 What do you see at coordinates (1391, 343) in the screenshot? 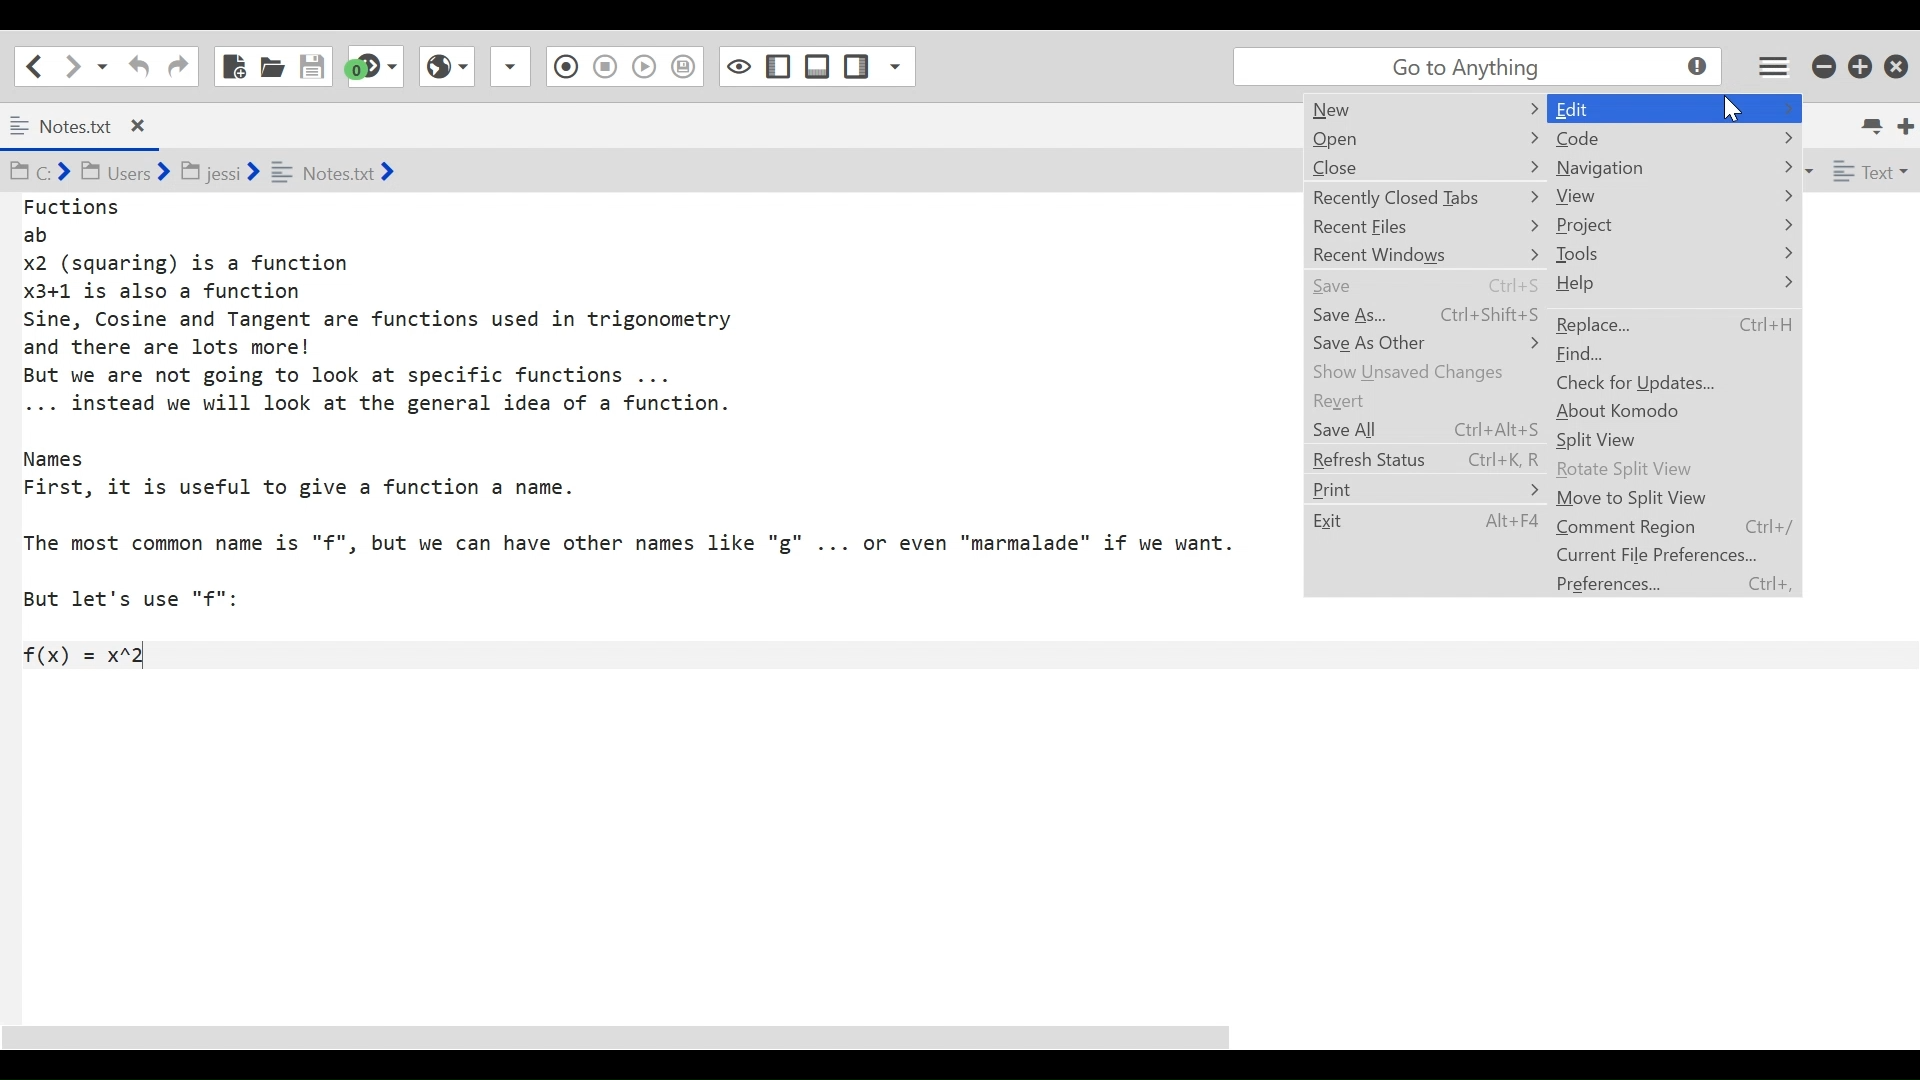
I see `save as other` at bounding box center [1391, 343].